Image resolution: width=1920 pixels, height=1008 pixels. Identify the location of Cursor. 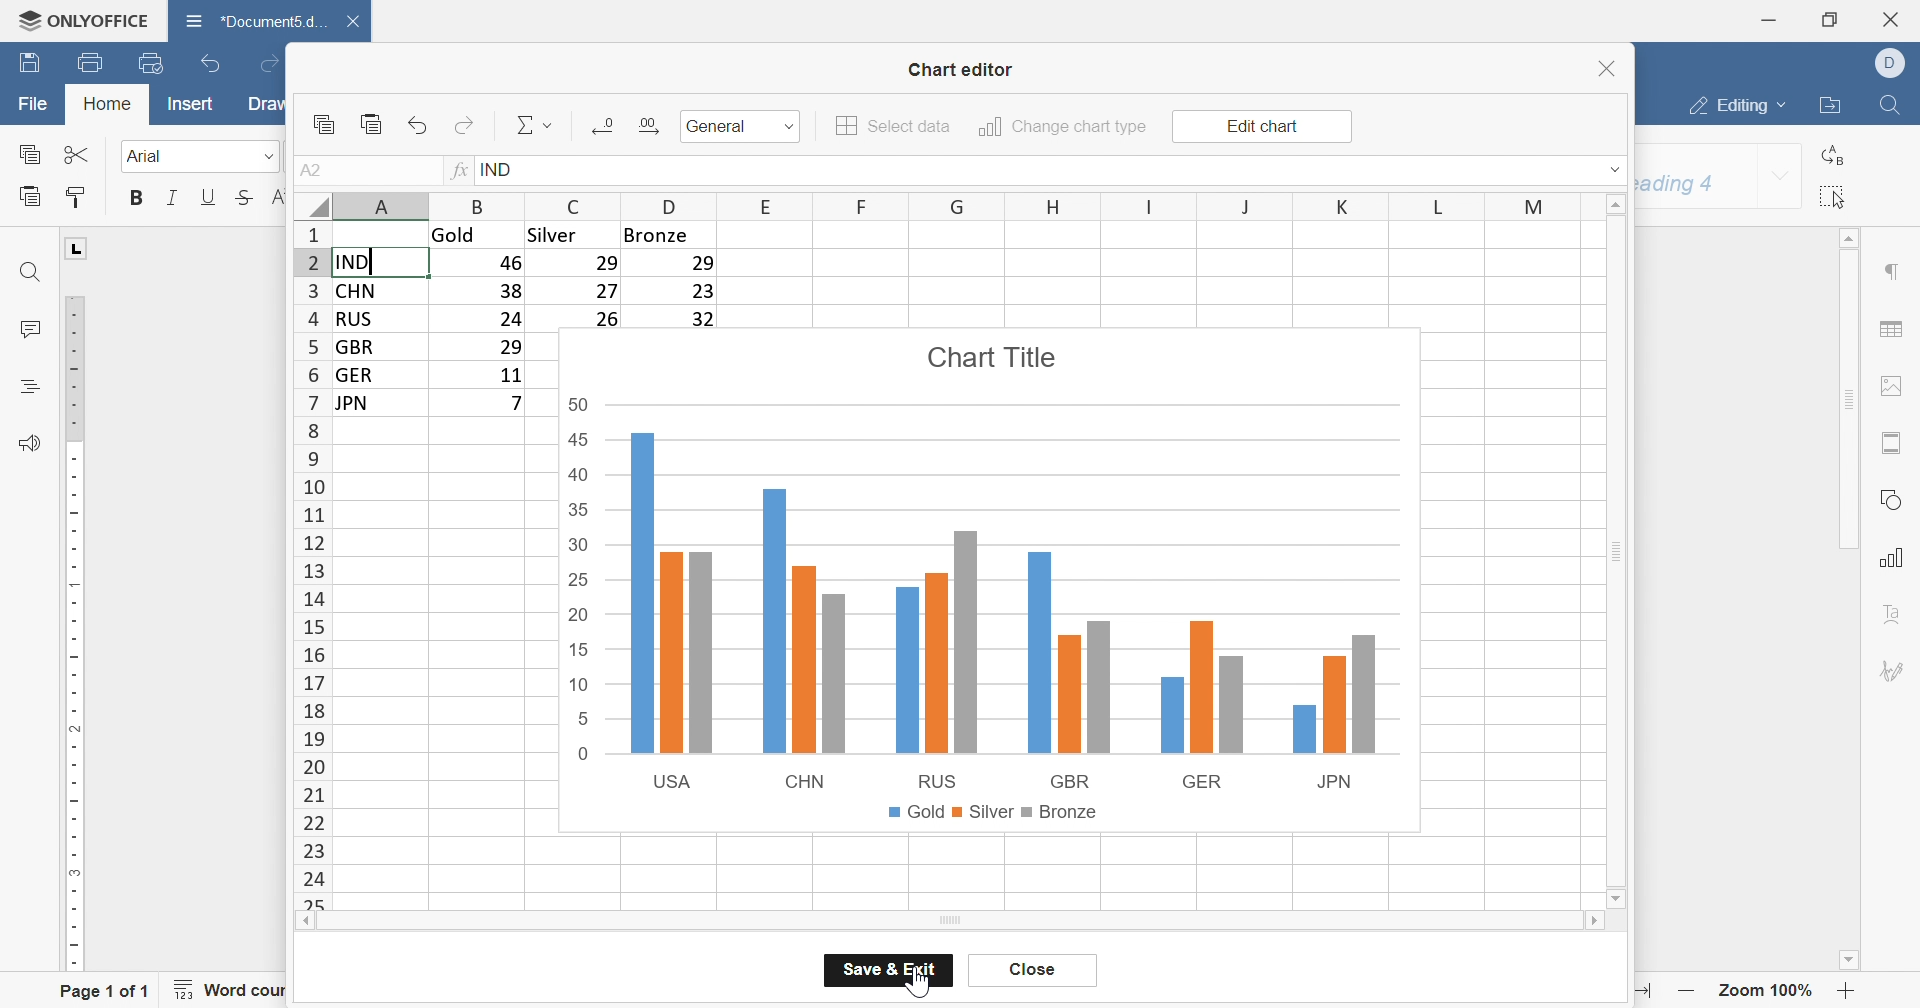
(912, 981).